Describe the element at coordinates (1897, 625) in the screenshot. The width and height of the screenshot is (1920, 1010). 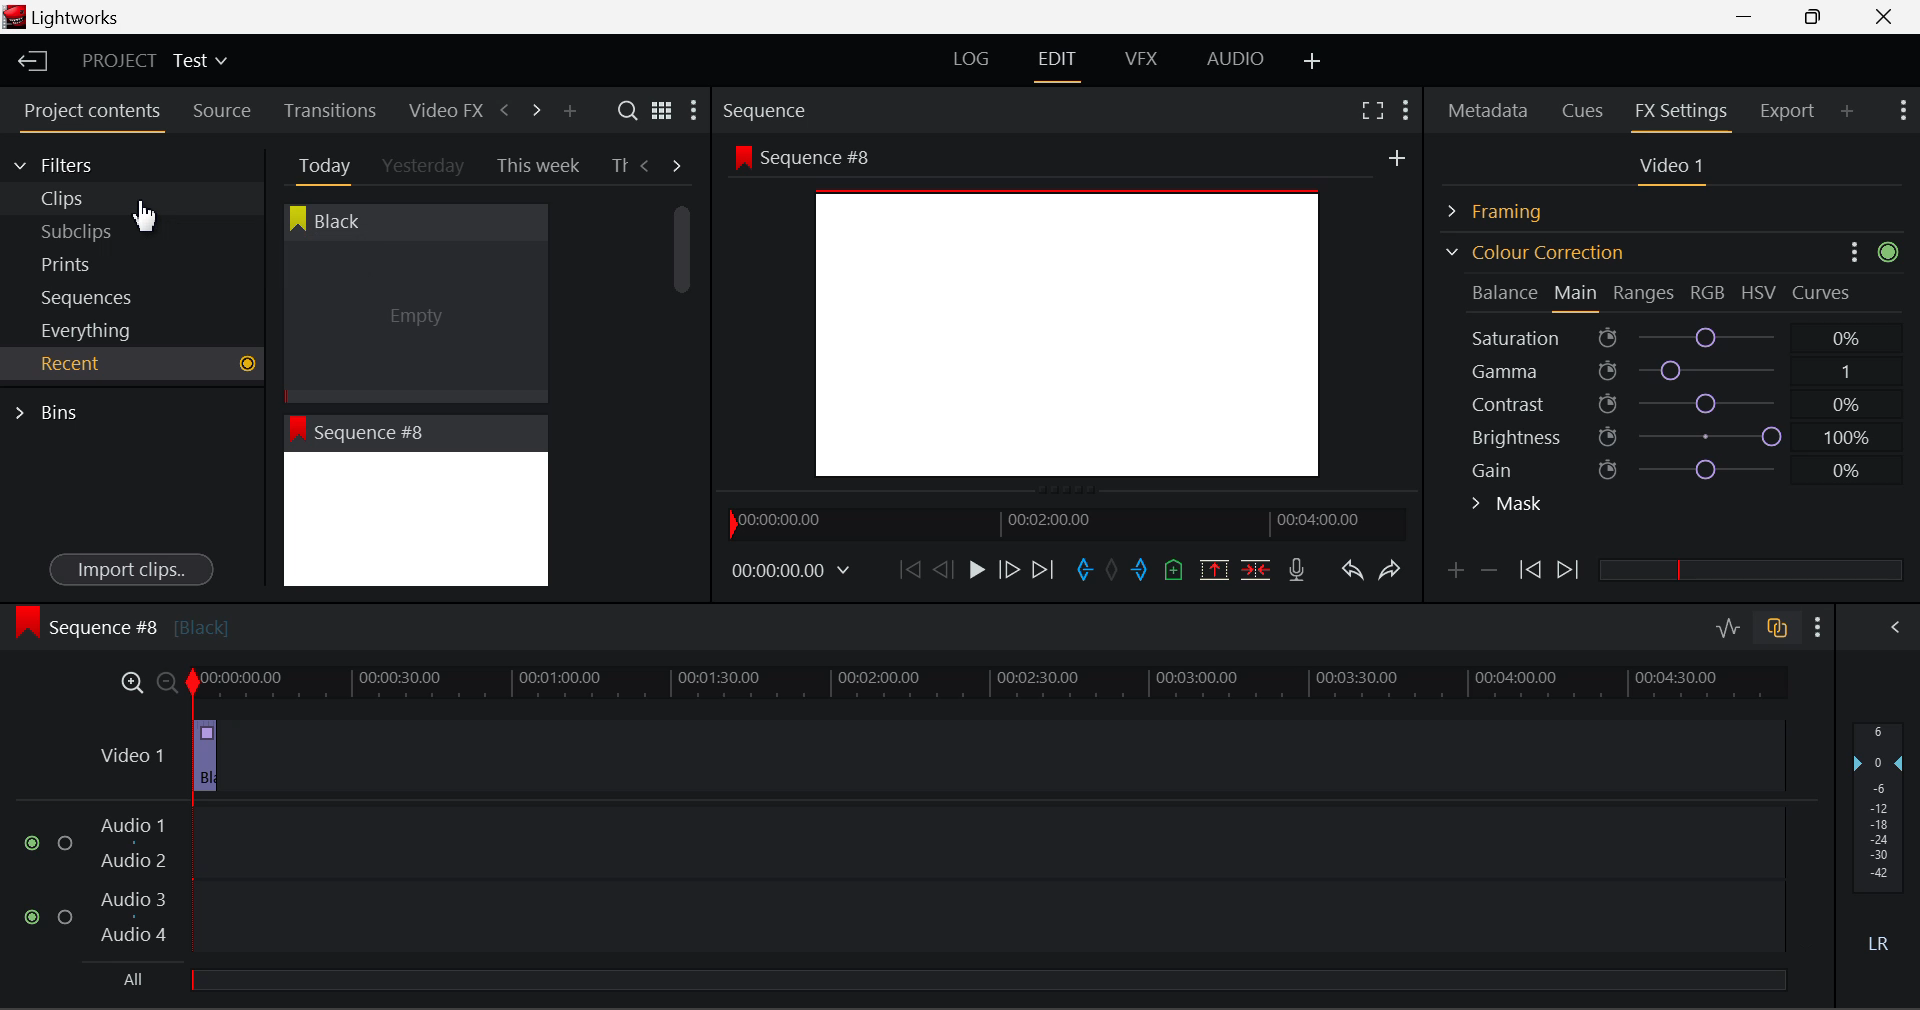
I see `Show Audio Mix` at that location.